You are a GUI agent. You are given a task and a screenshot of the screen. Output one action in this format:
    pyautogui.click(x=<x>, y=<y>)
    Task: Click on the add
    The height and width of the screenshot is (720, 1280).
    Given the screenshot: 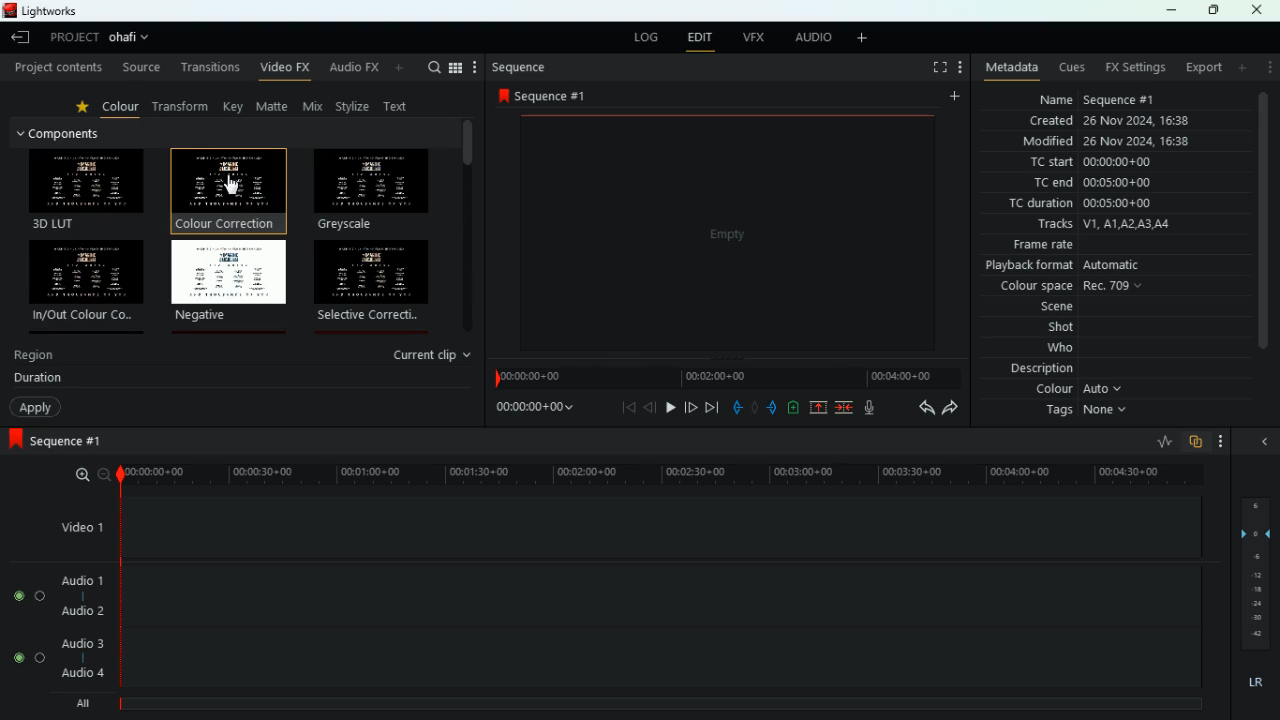 What is the action you would take?
    pyautogui.click(x=792, y=407)
    